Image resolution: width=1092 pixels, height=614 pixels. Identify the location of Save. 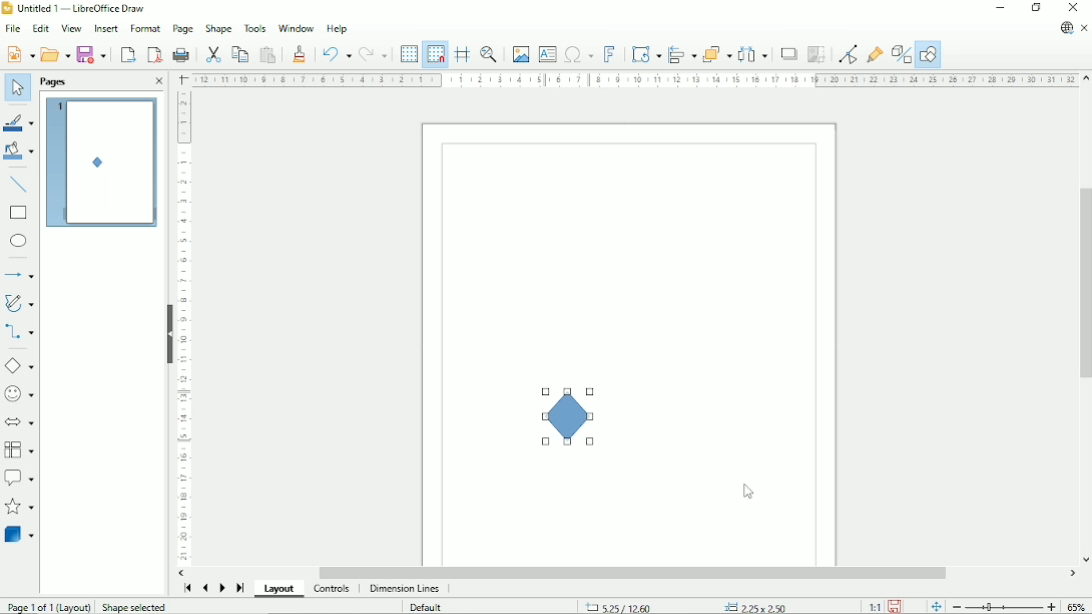
(896, 605).